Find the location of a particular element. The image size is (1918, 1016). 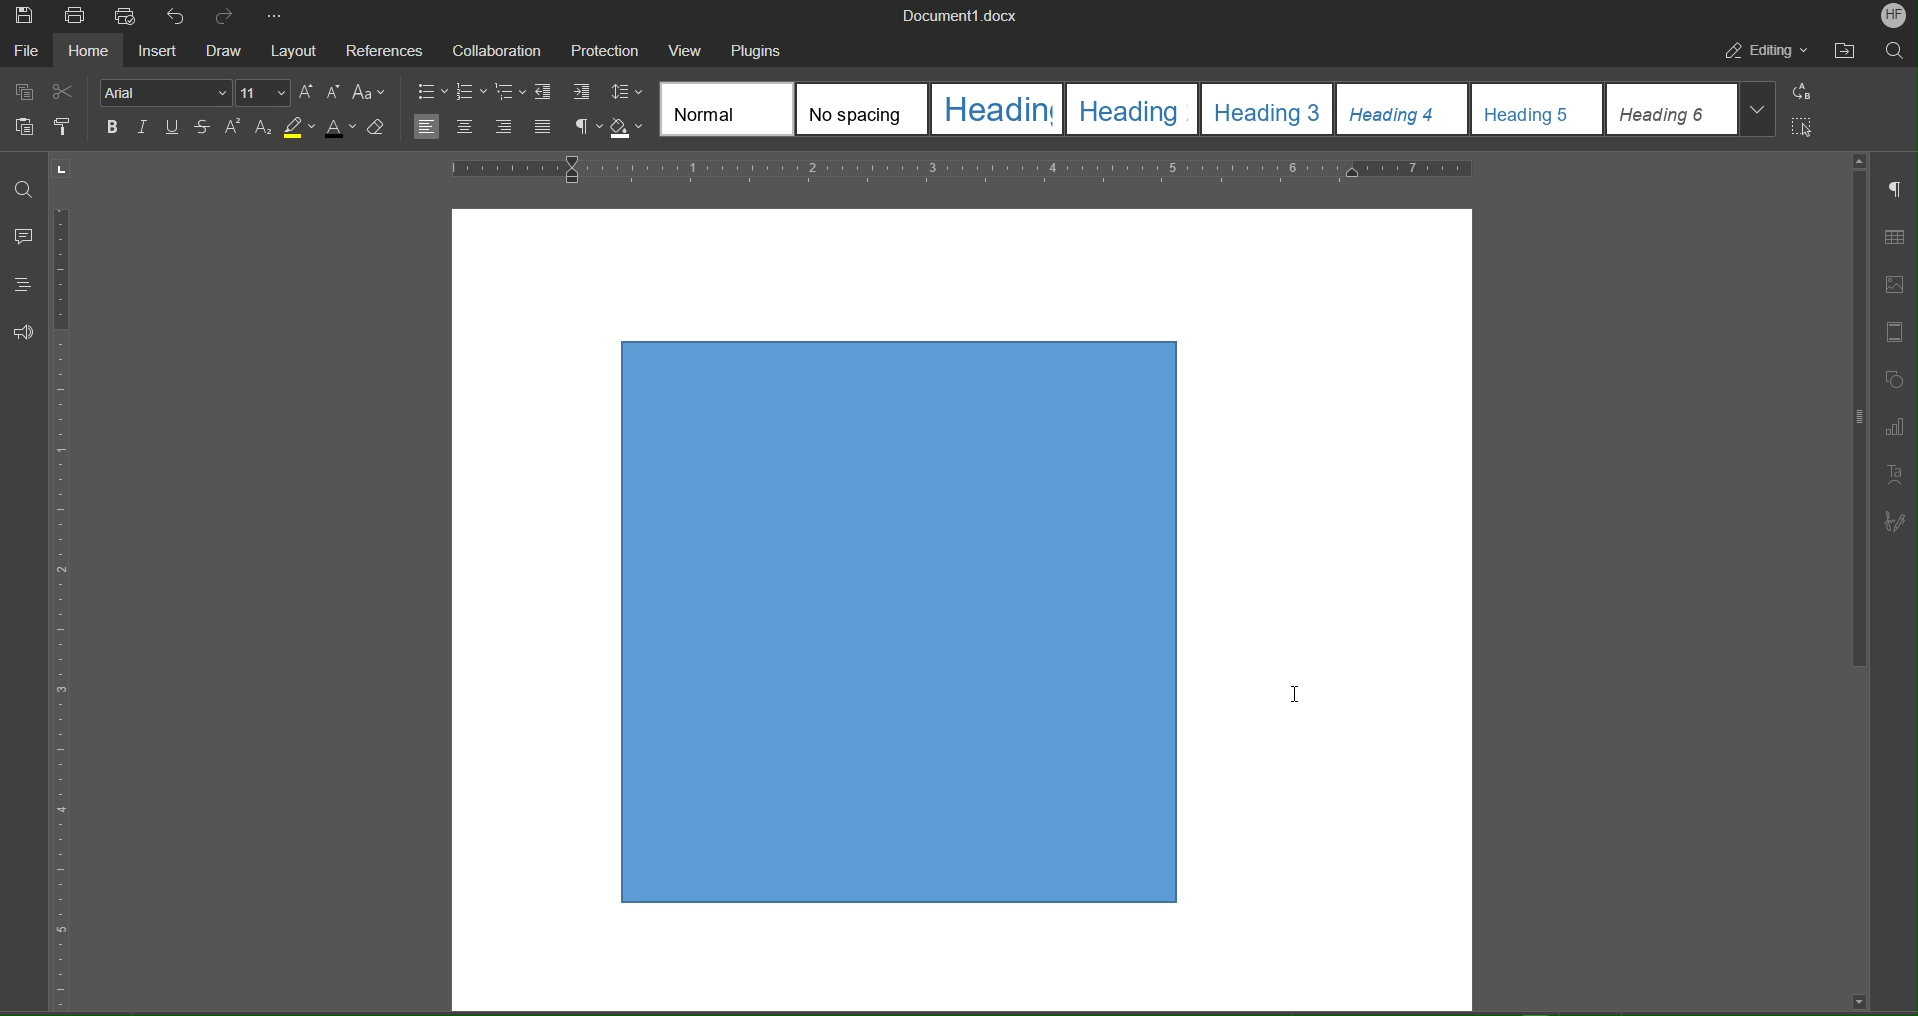

 is located at coordinates (611, 49).